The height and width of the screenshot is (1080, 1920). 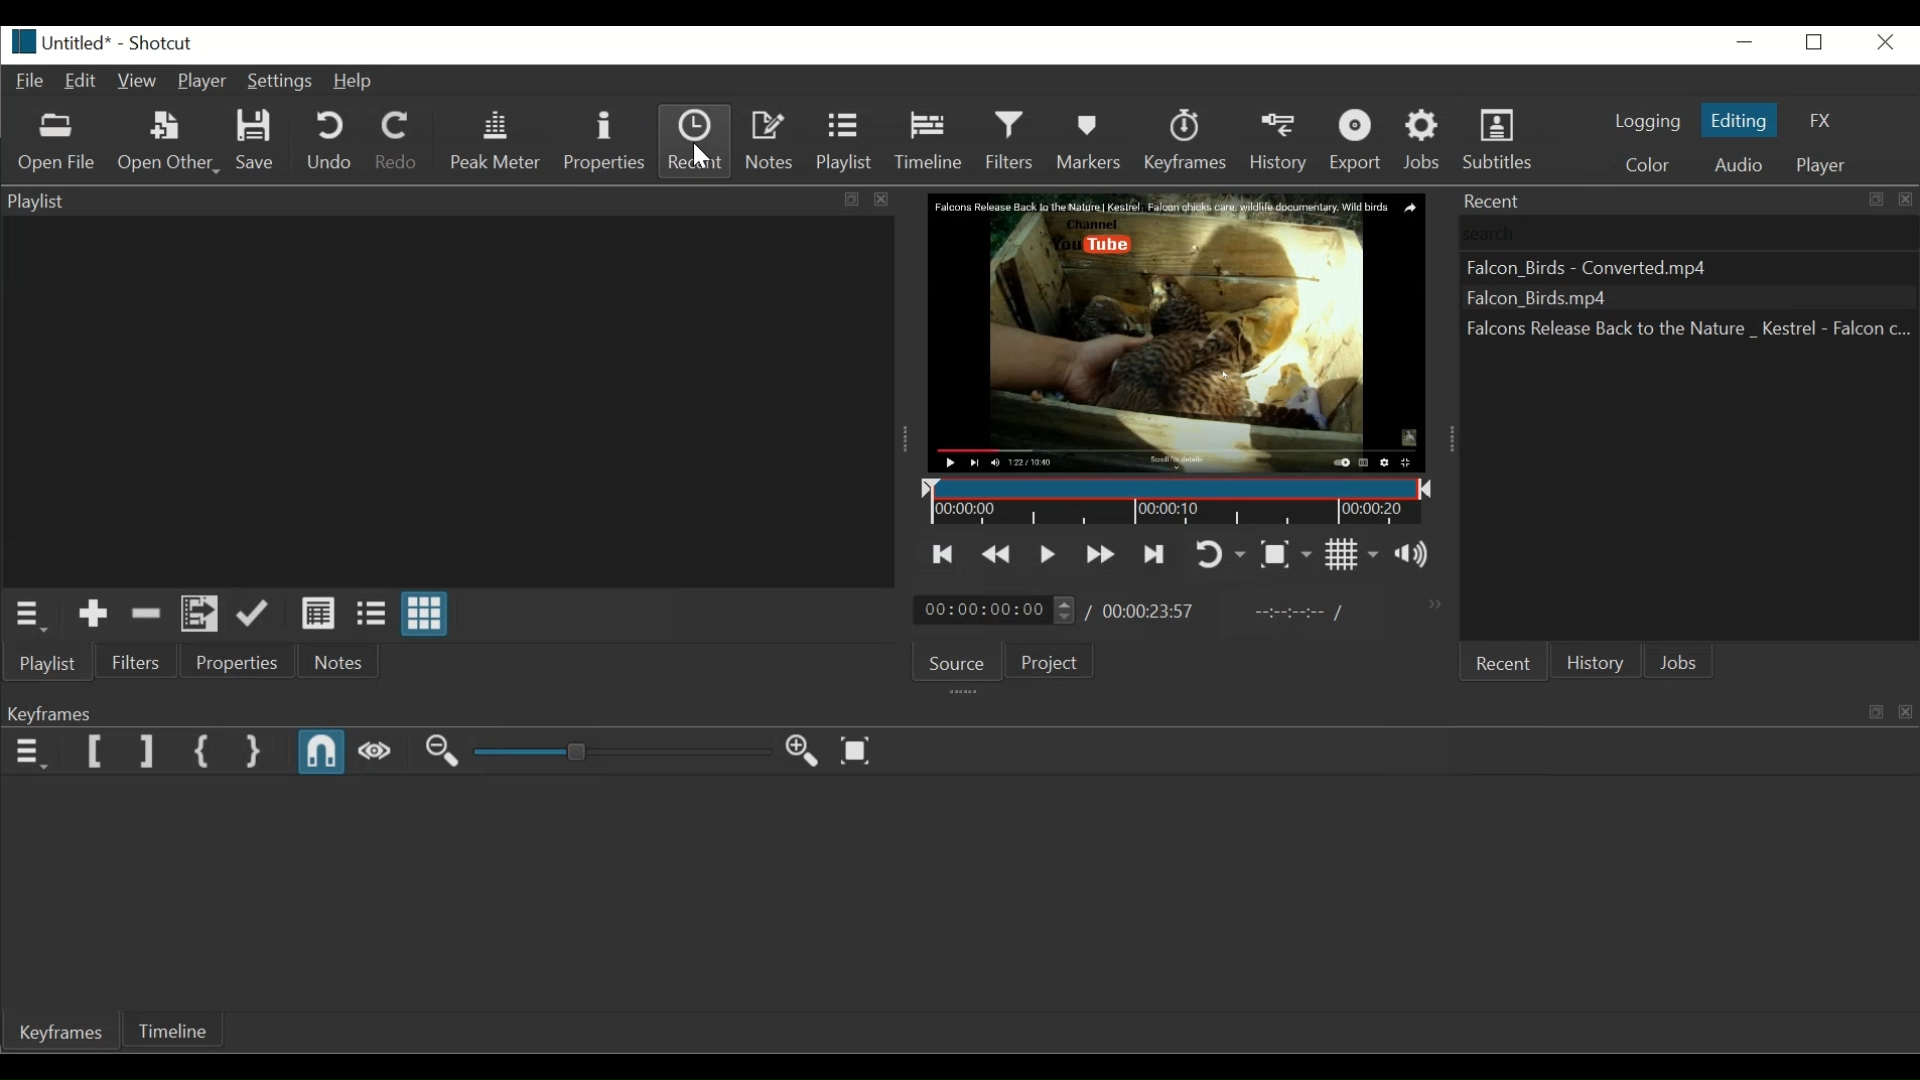 I want to click on Recent , so click(x=1687, y=199).